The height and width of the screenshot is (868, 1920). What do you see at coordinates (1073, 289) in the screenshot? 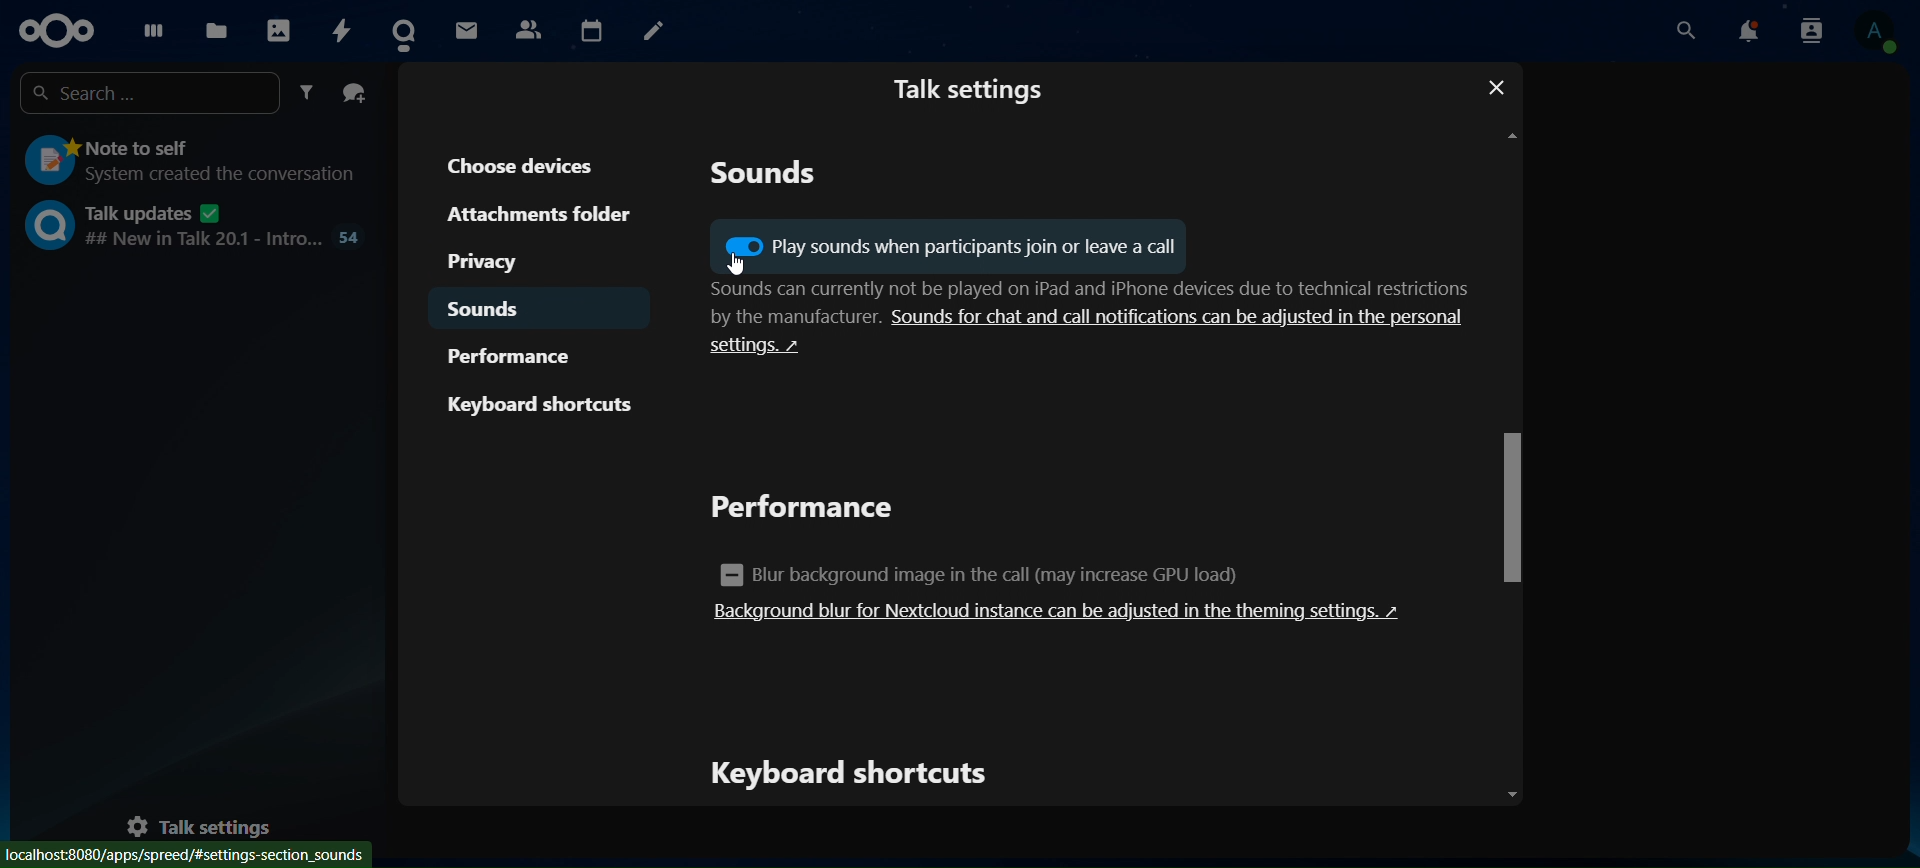
I see `Sounds can currently not be played on iPad and iPhone devices due to technical restrictions` at bounding box center [1073, 289].